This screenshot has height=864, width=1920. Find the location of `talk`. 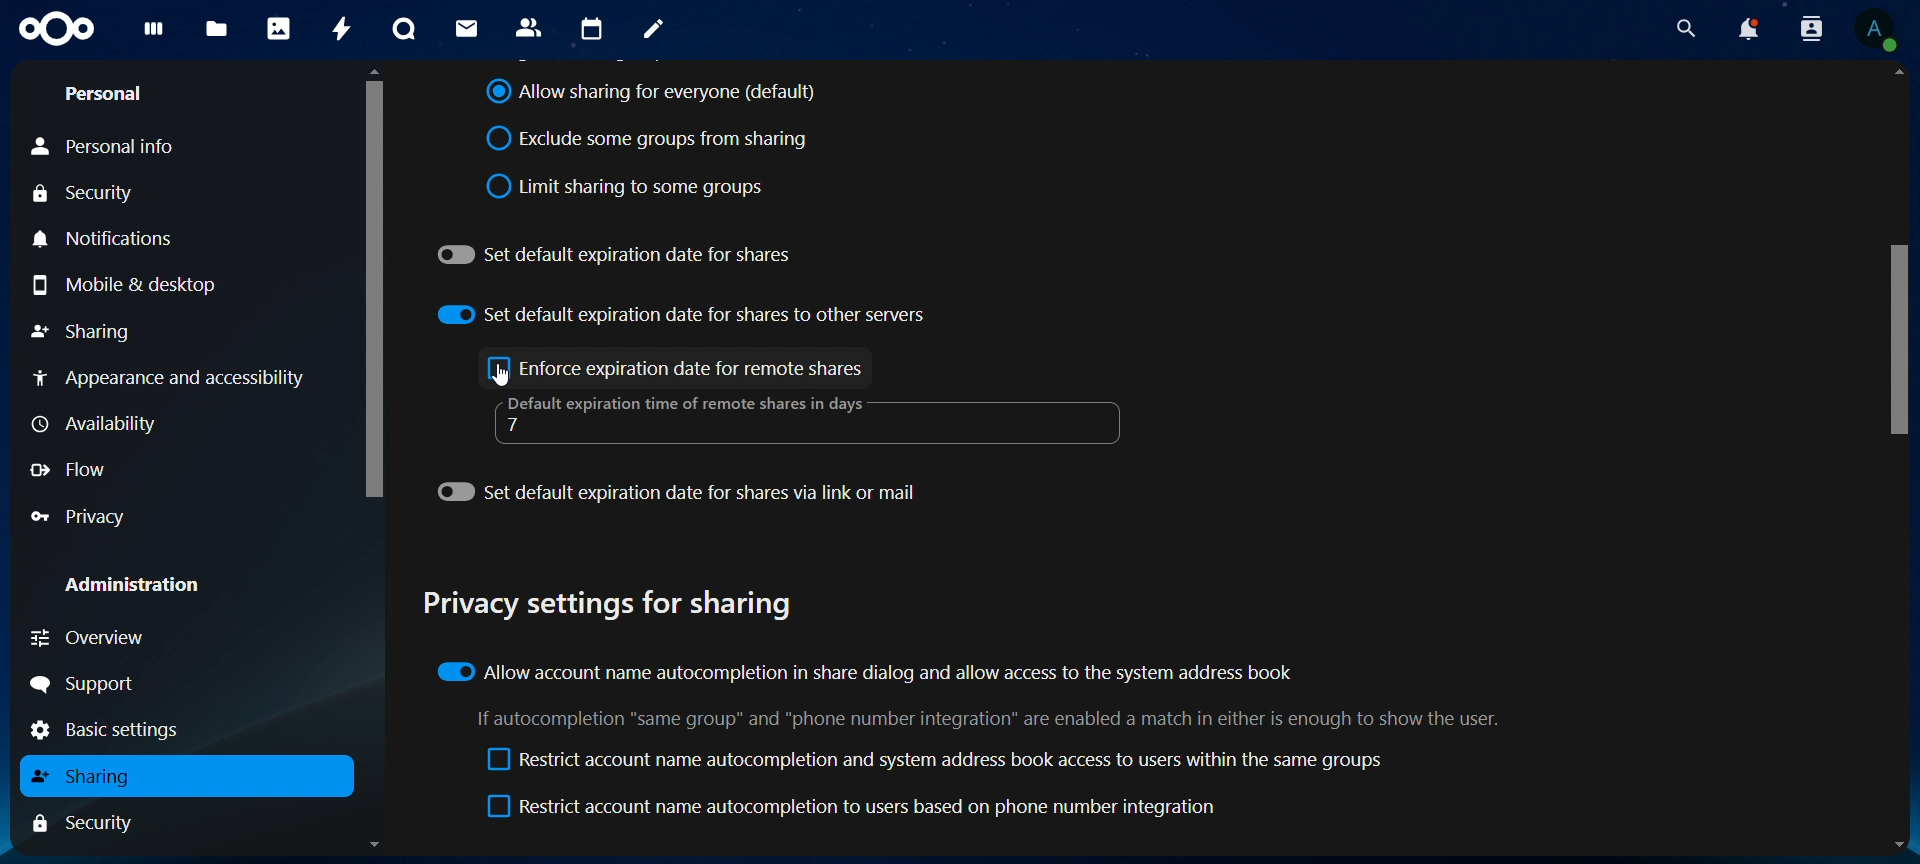

talk is located at coordinates (403, 27).